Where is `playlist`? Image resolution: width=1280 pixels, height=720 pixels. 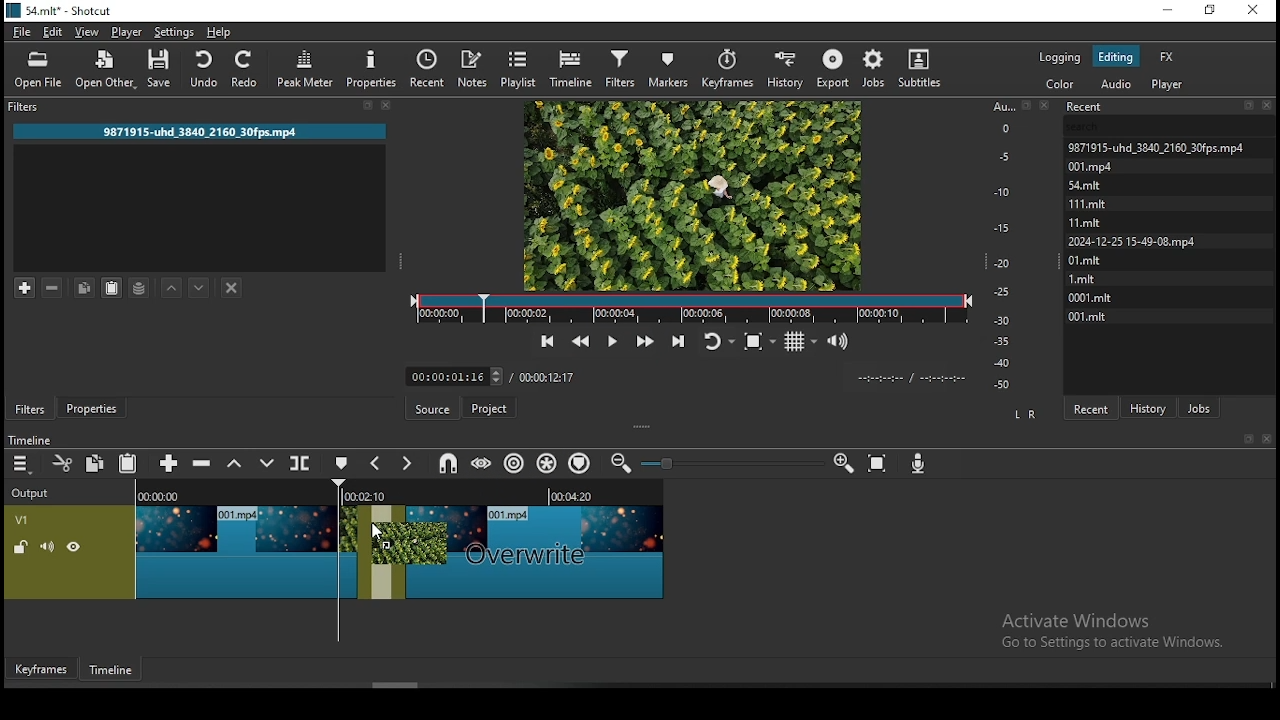
playlist is located at coordinates (516, 67).